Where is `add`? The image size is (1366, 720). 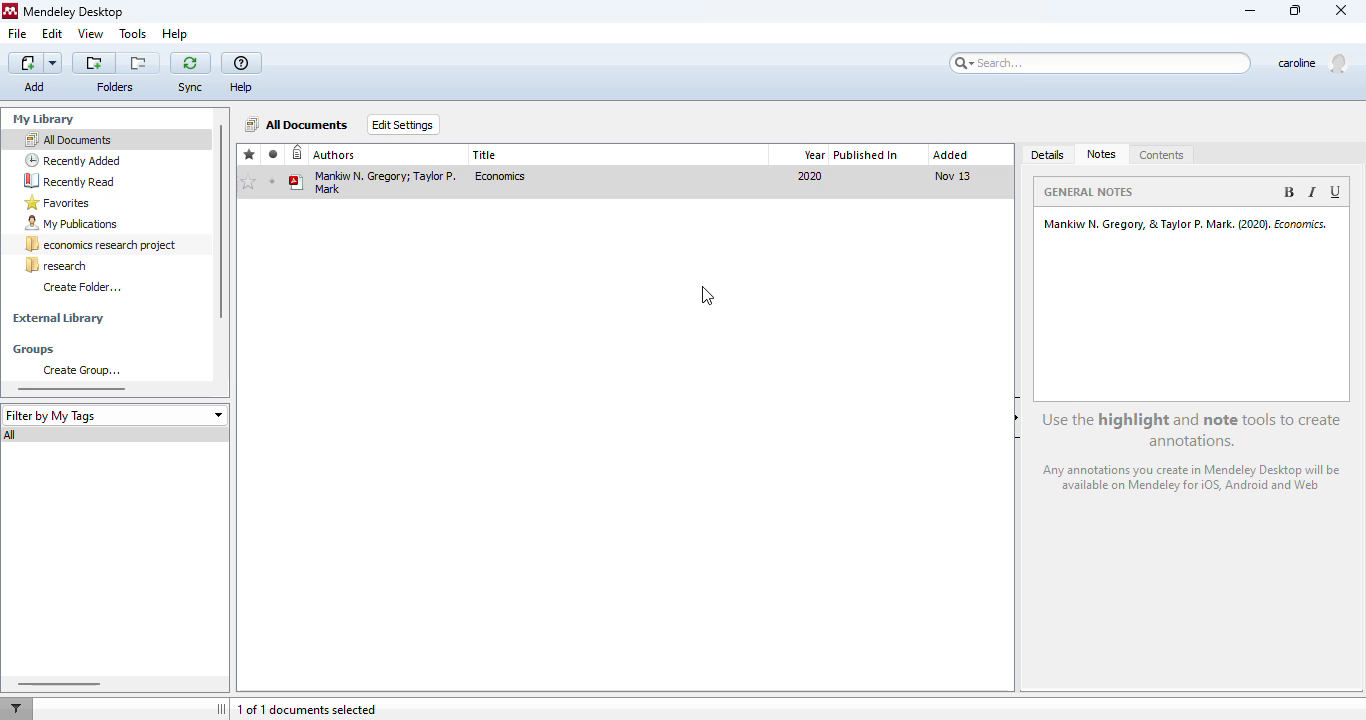 add is located at coordinates (36, 63).